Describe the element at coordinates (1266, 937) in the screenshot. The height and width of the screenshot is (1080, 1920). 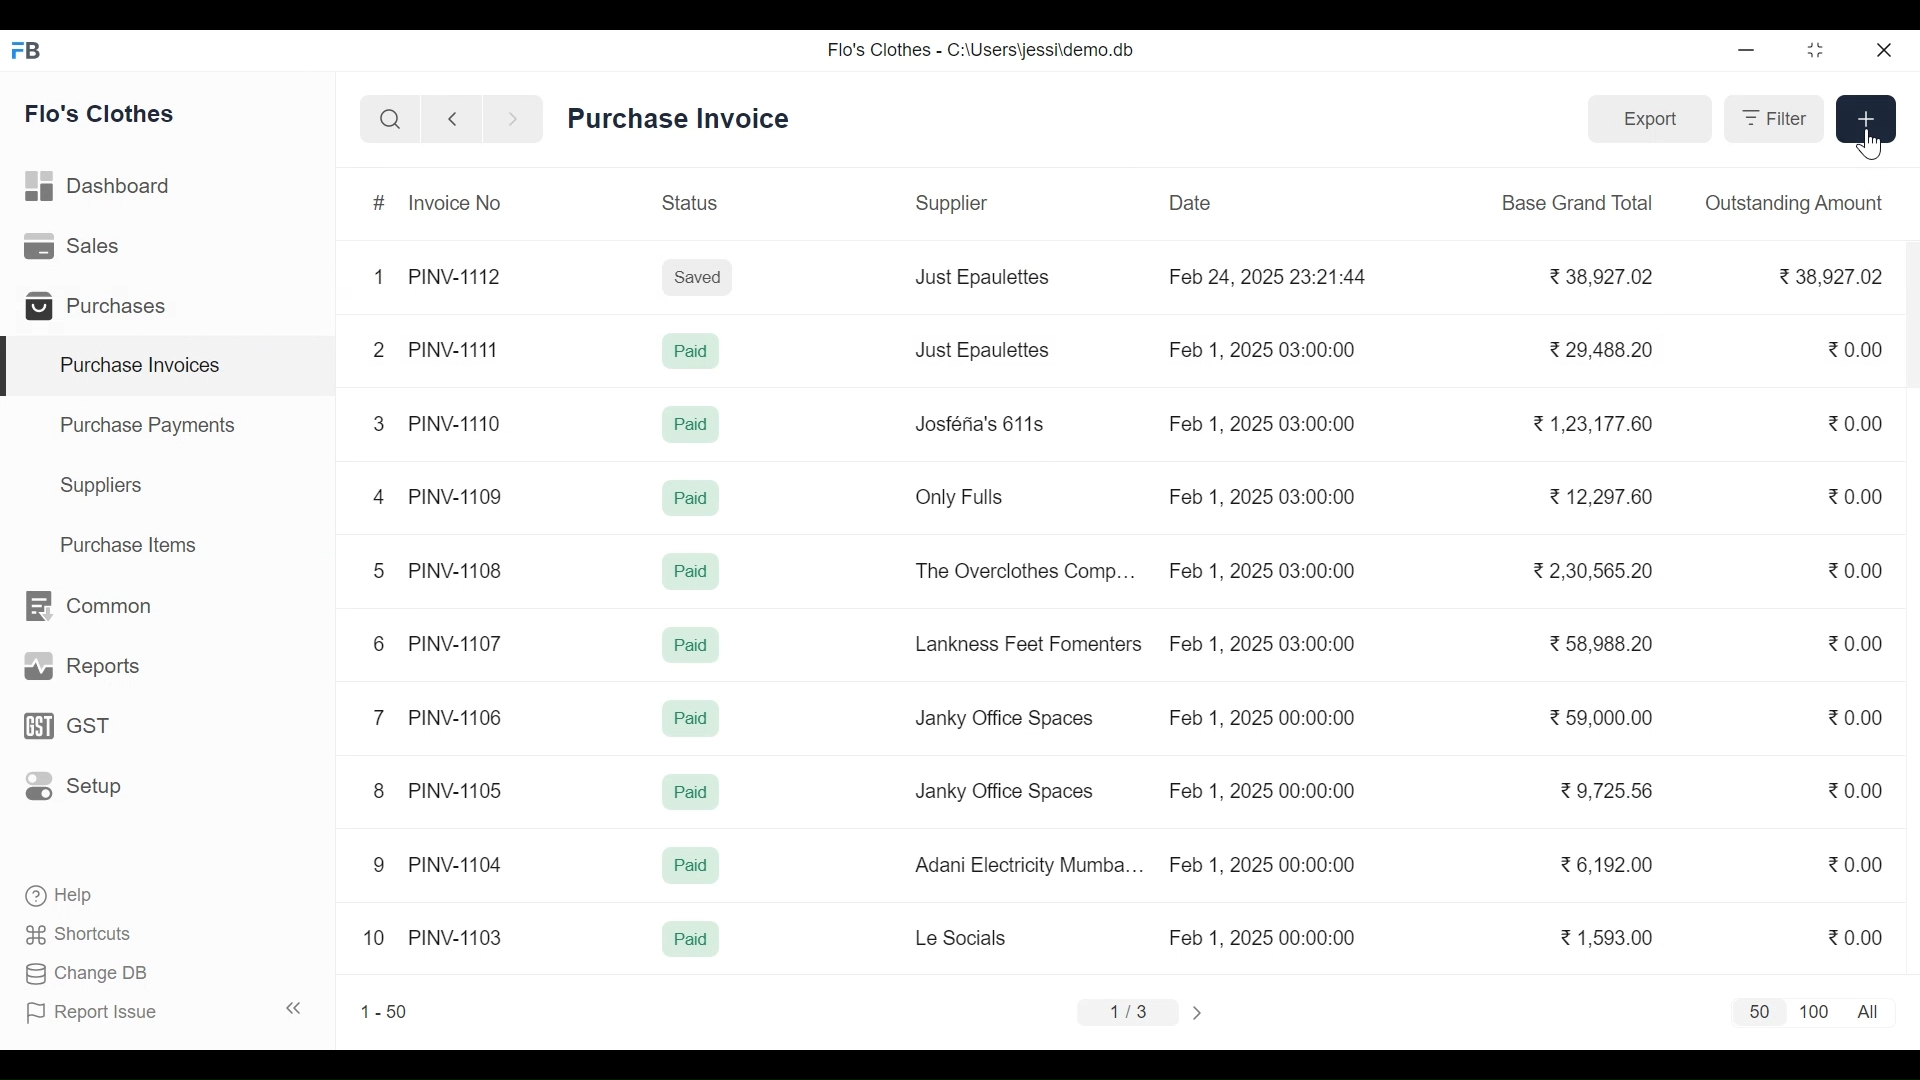
I see `Feb 1, 2025 00:00:00` at that location.